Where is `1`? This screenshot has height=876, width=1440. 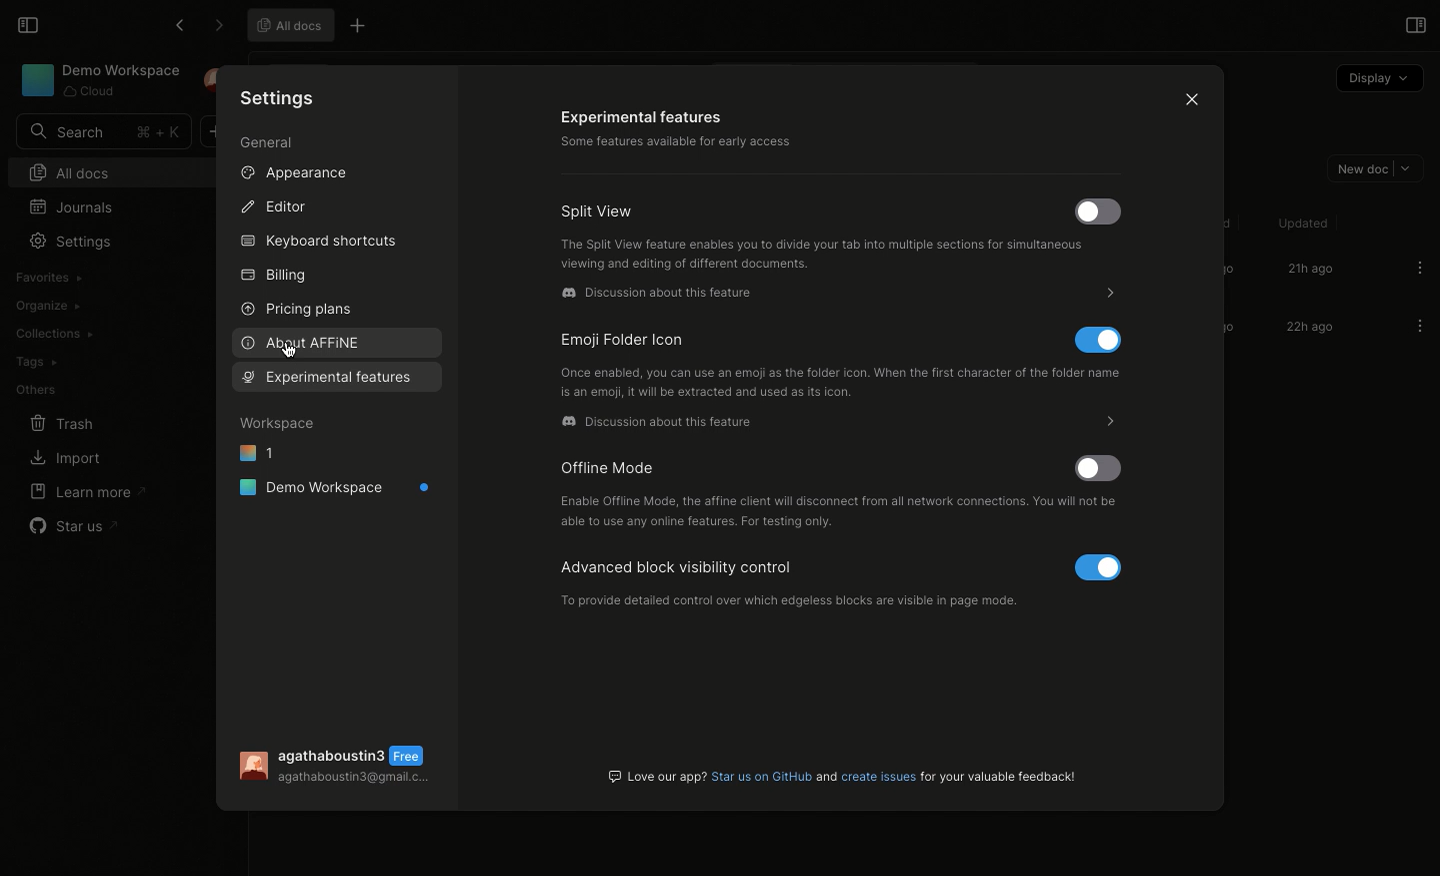
1 is located at coordinates (257, 451).